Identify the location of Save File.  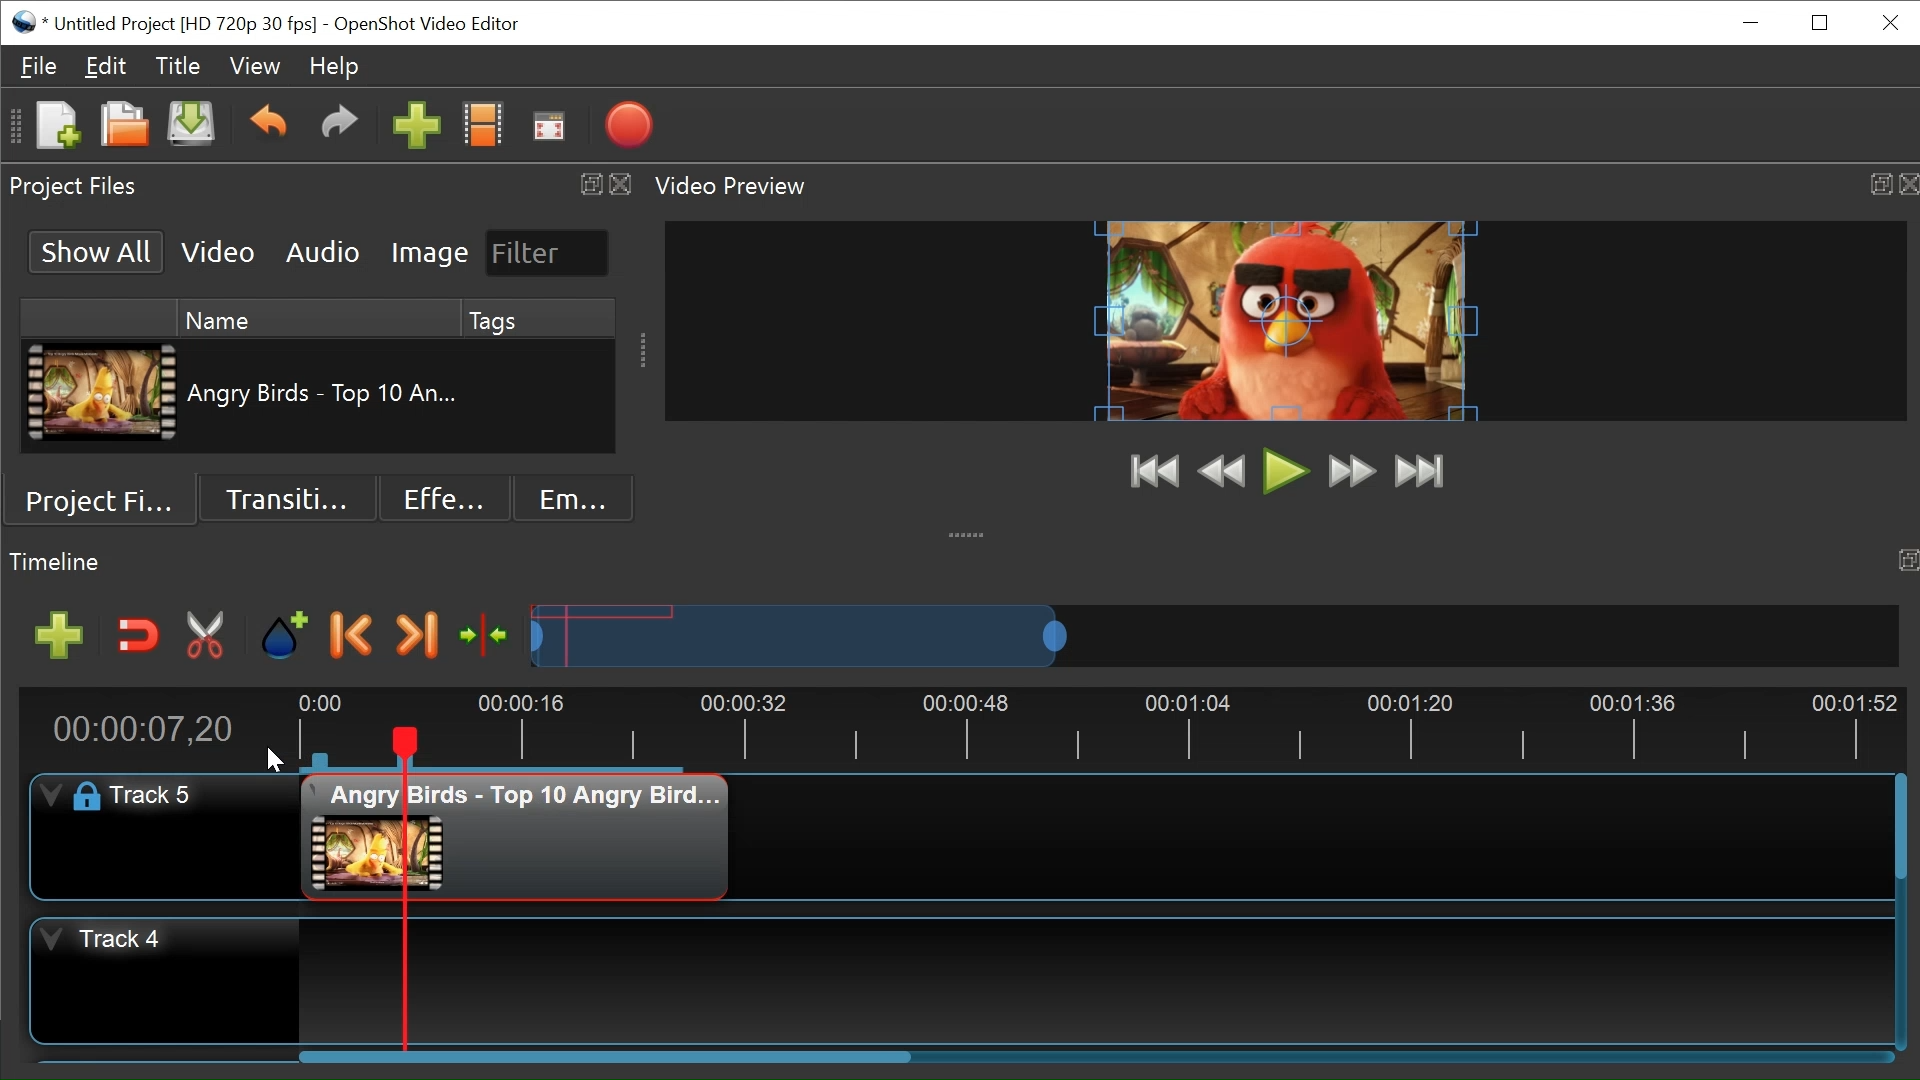
(191, 128).